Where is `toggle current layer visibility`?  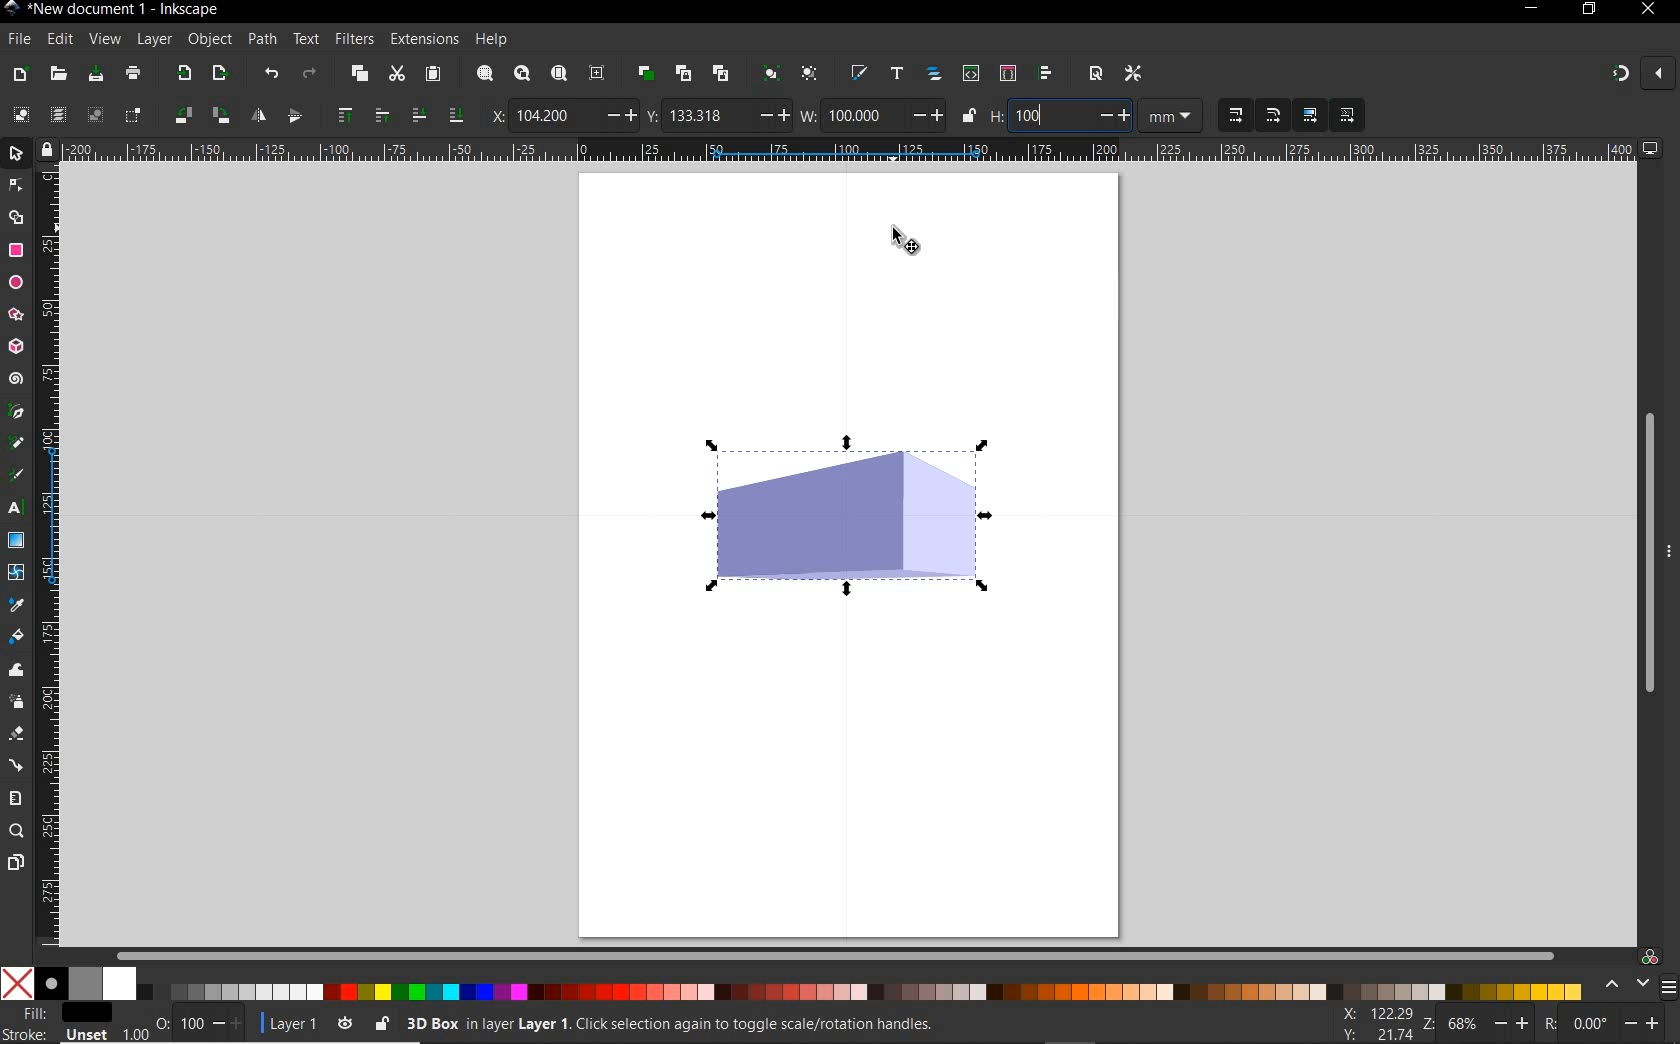
toggle current layer visibility is located at coordinates (341, 1023).